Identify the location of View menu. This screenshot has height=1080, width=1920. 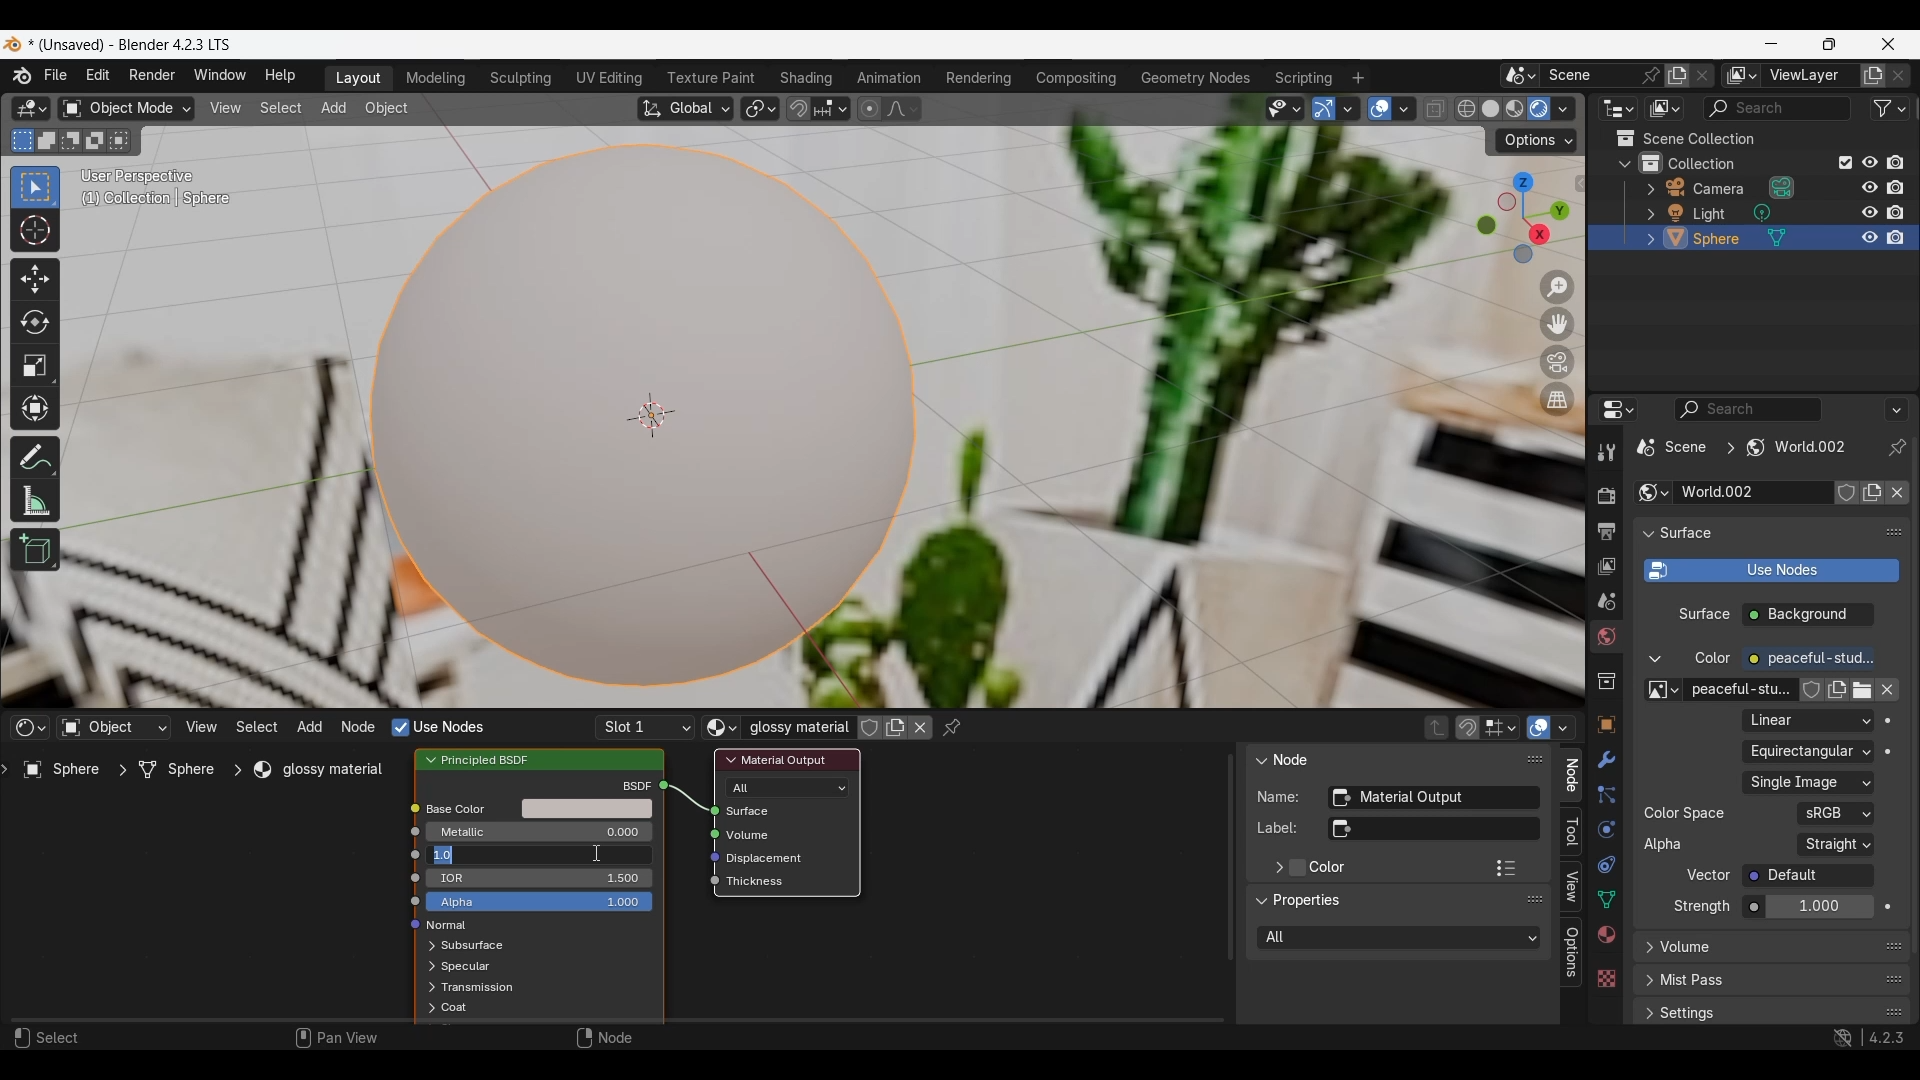
(226, 109).